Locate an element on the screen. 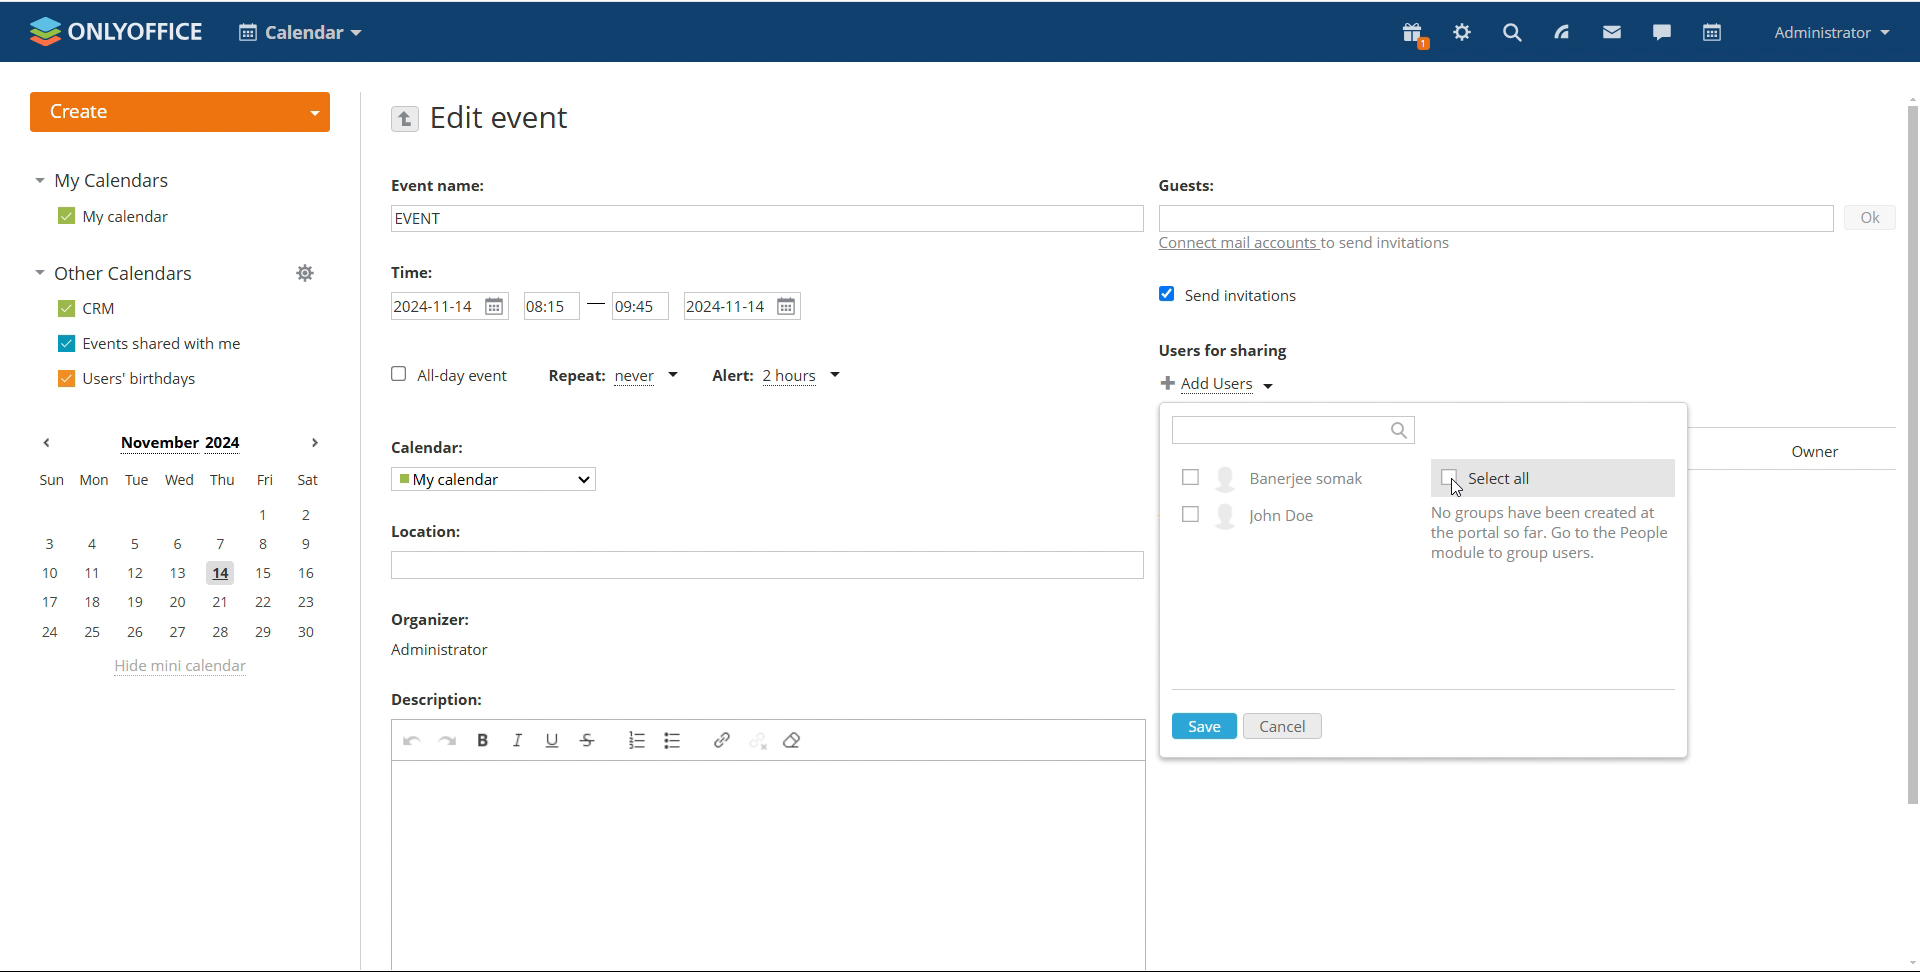 The height and width of the screenshot is (972, 1920). my calendar is located at coordinates (114, 215).